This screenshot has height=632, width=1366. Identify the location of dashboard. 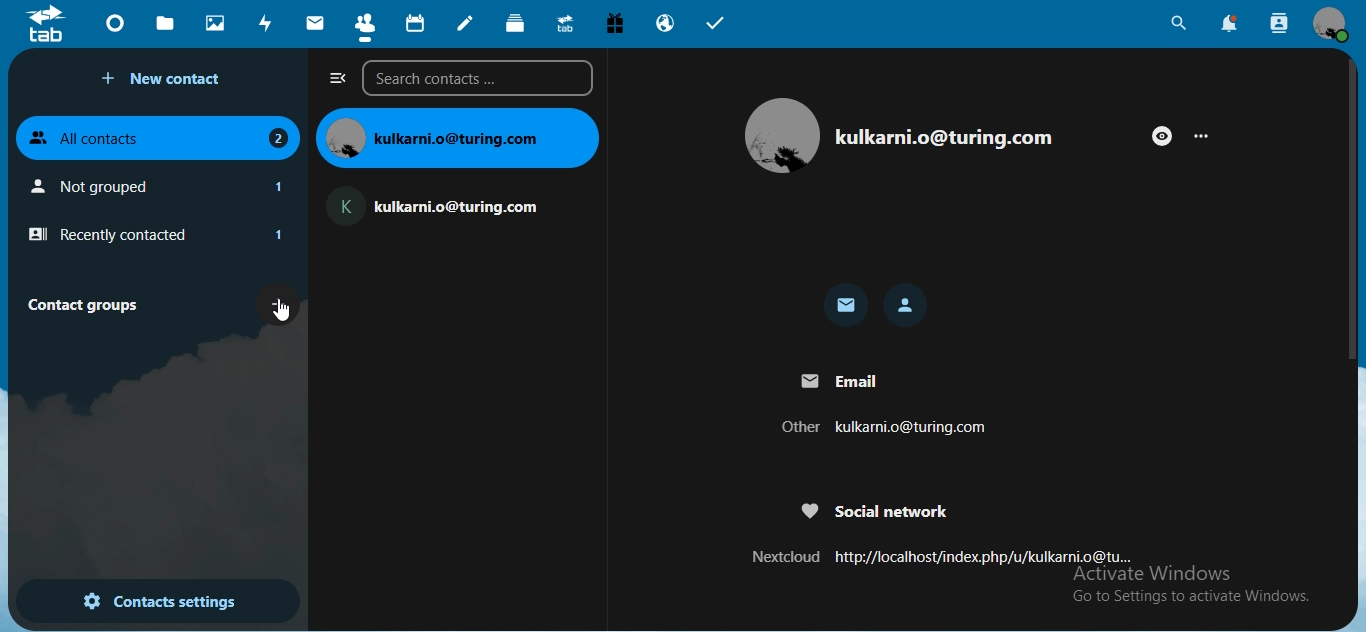
(118, 28).